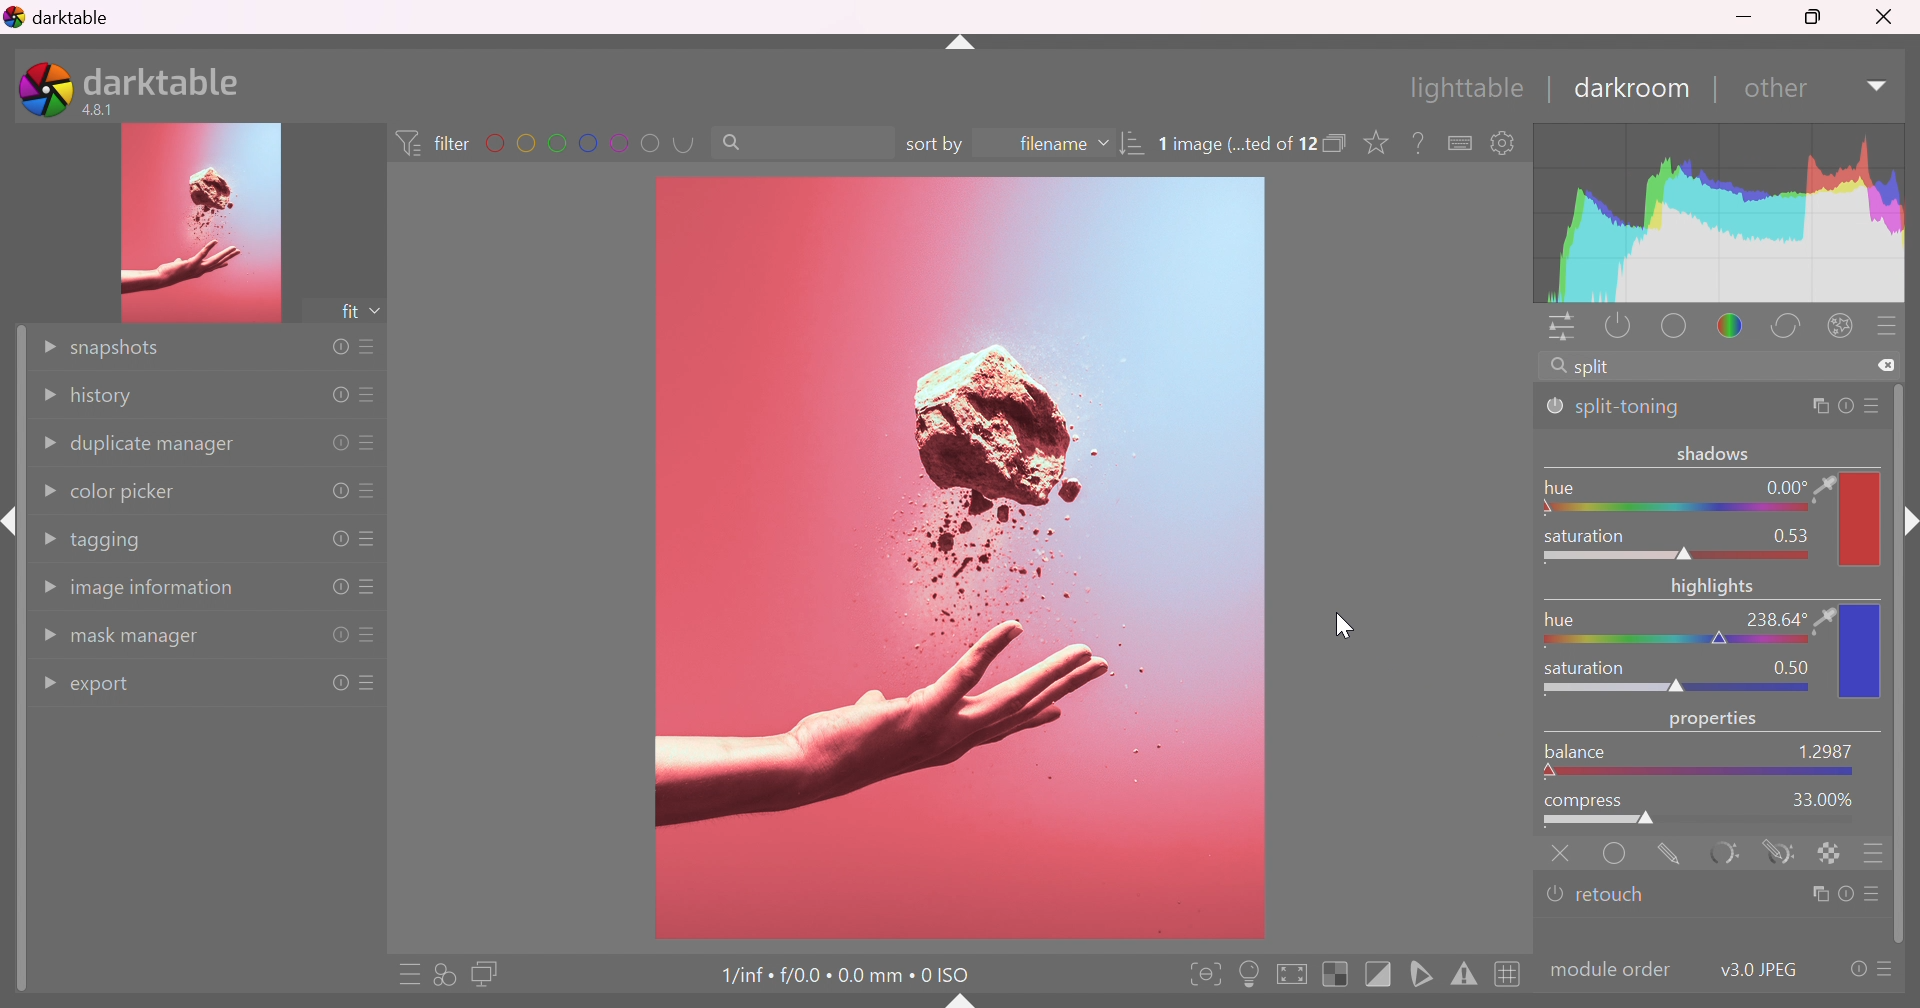 The height and width of the screenshot is (1008, 1920). Describe the element at coordinates (1711, 585) in the screenshot. I see `highlights` at that location.